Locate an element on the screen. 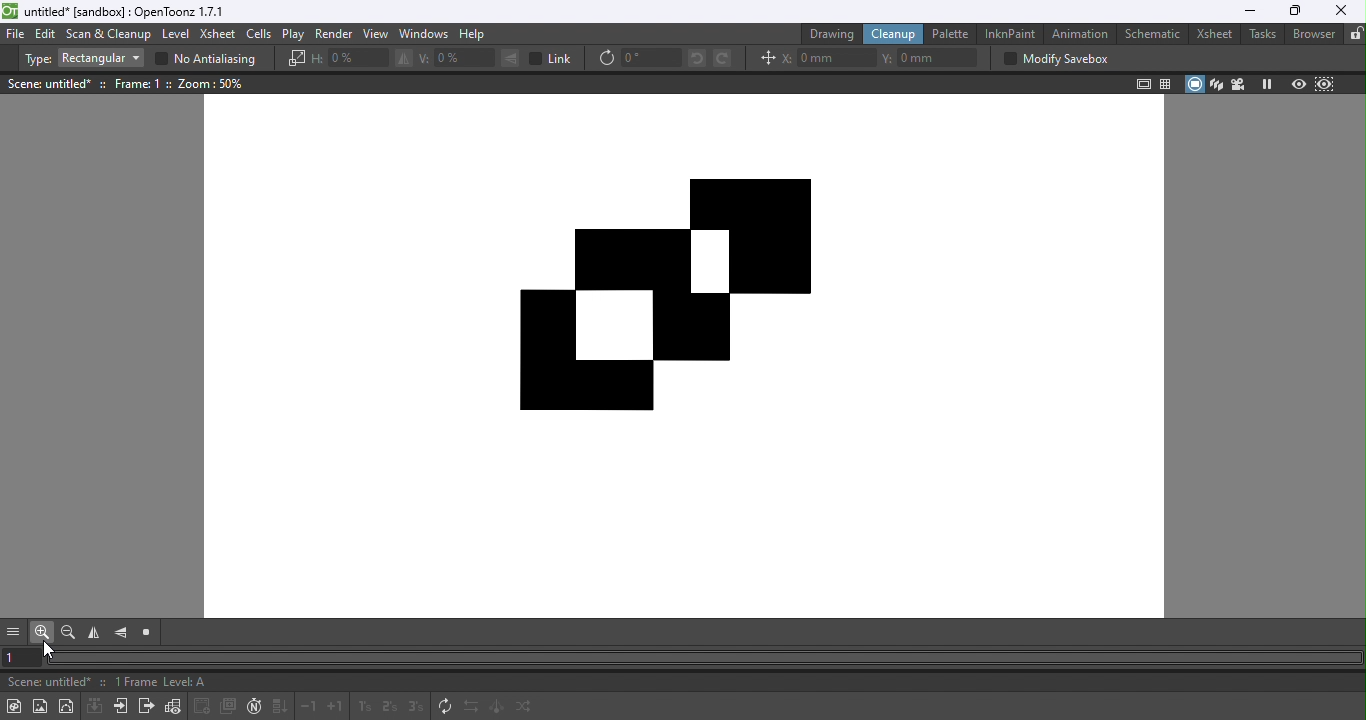 This screenshot has height=720, width=1366. Object name is located at coordinates (48, 84).